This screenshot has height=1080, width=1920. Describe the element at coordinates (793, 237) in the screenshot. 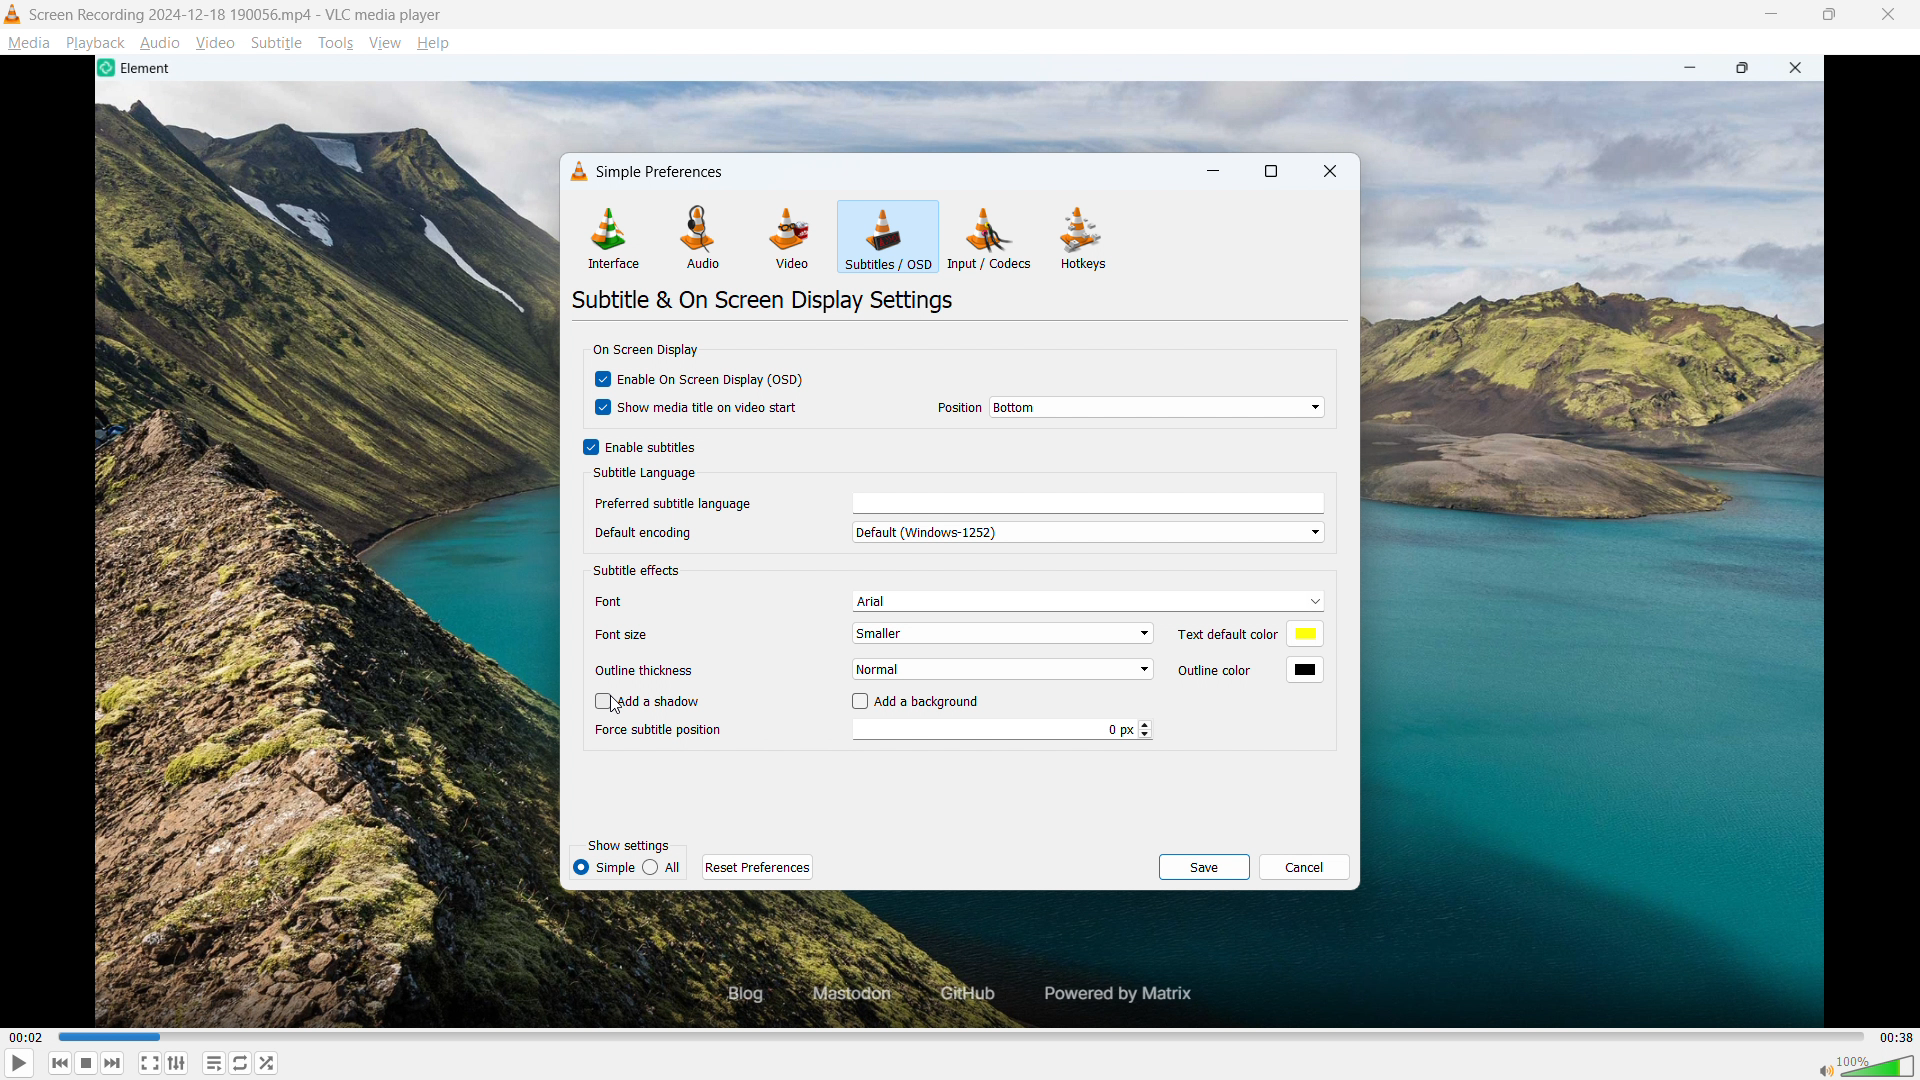

I see `Video ` at that location.